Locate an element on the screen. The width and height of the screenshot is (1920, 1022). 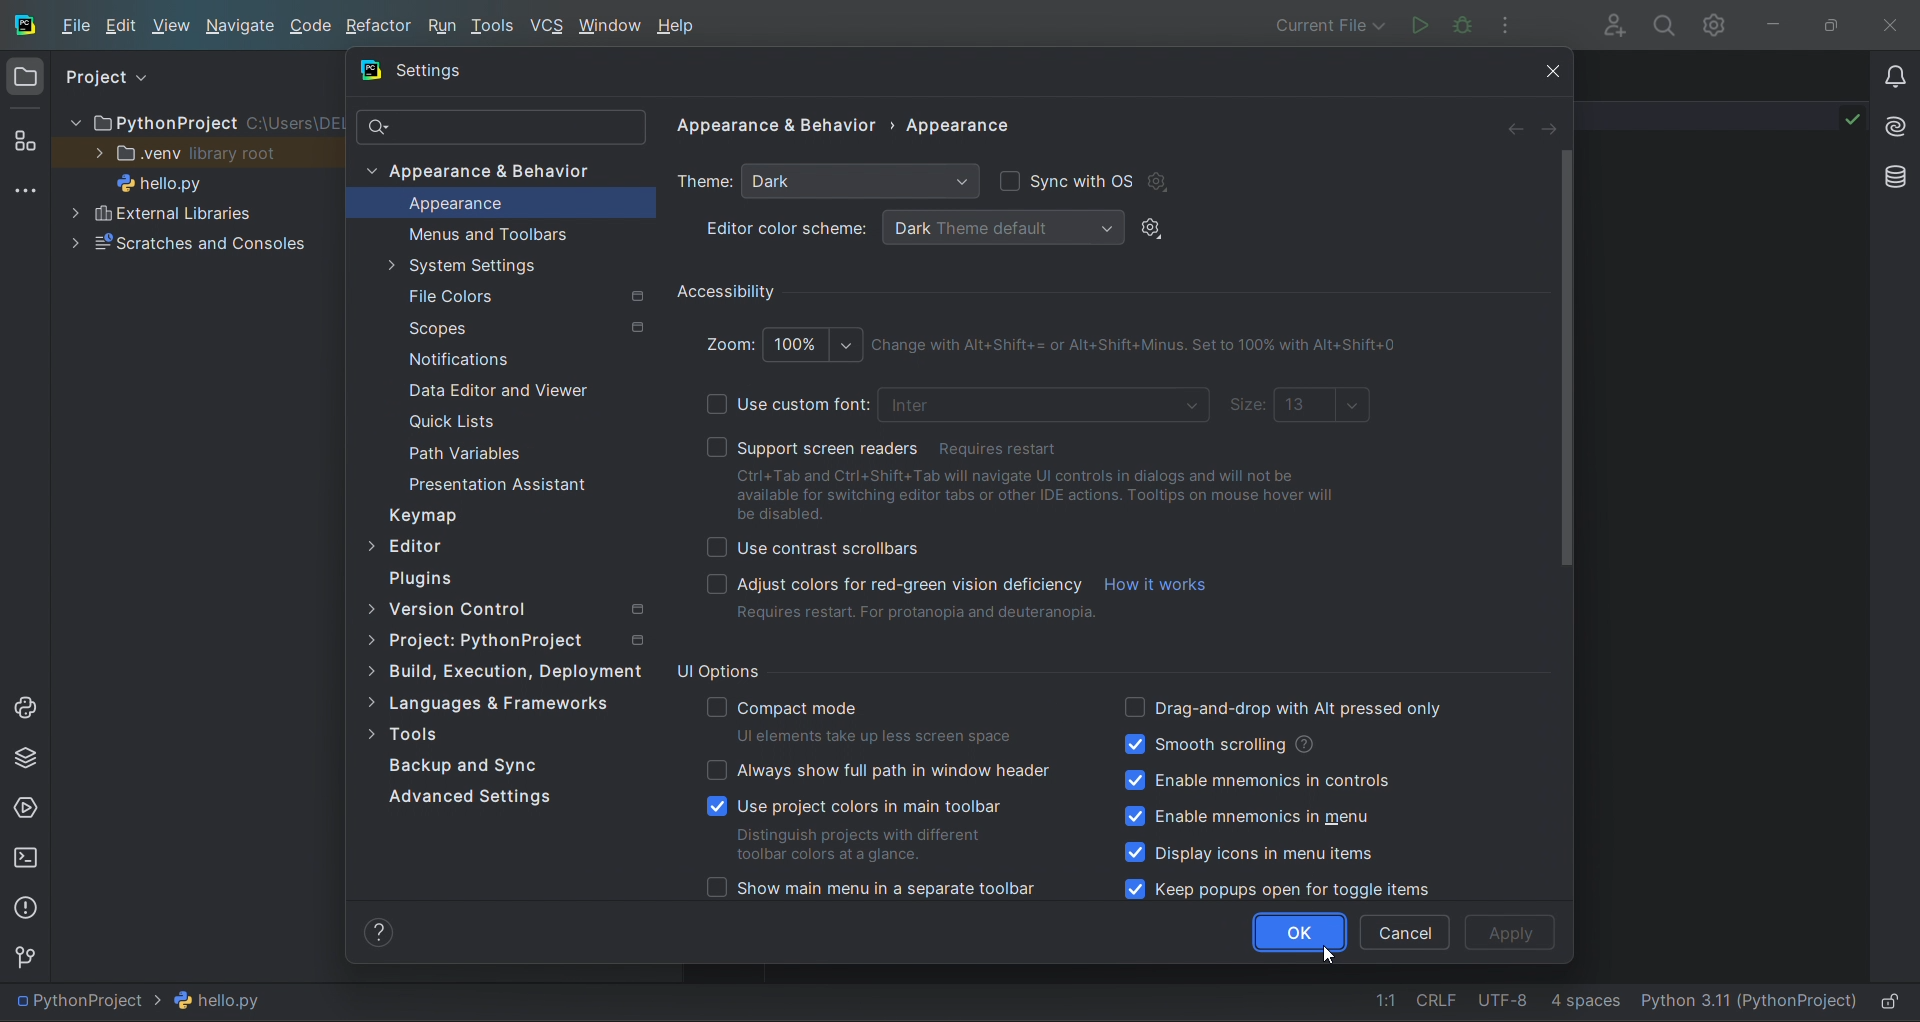
project view is located at coordinates (126, 77).